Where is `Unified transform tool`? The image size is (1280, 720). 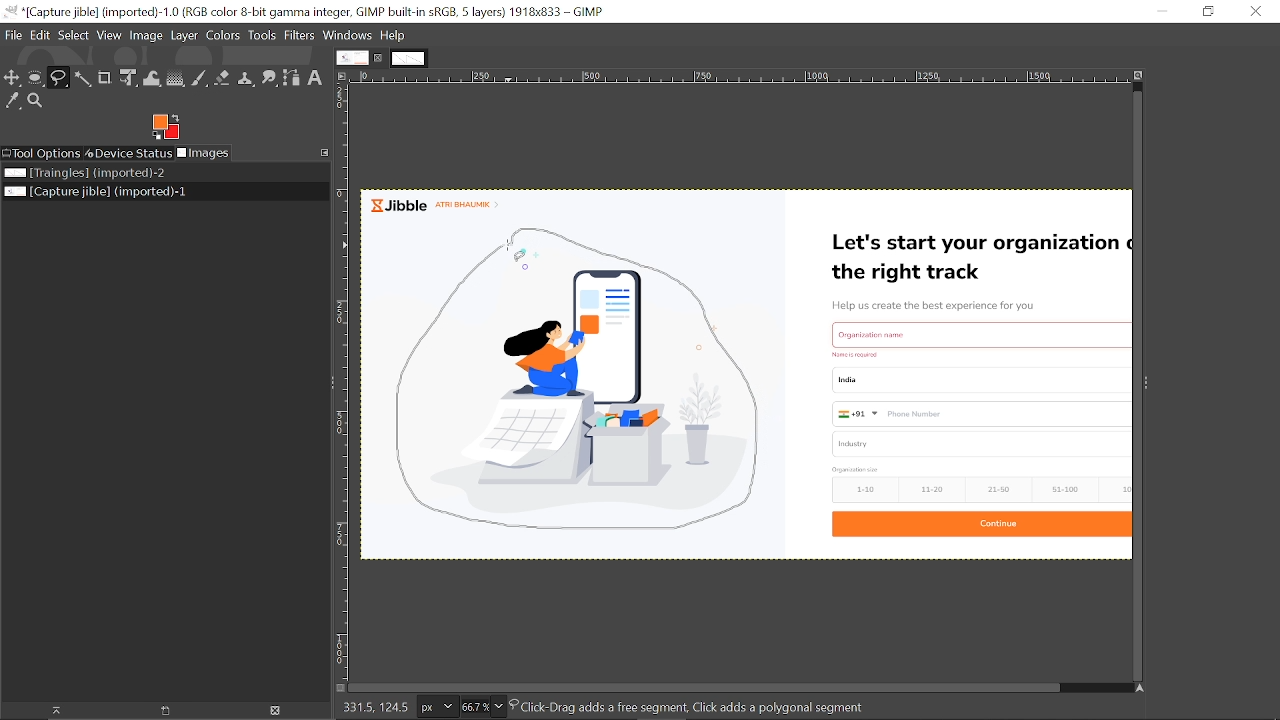 Unified transform tool is located at coordinates (130, 78).